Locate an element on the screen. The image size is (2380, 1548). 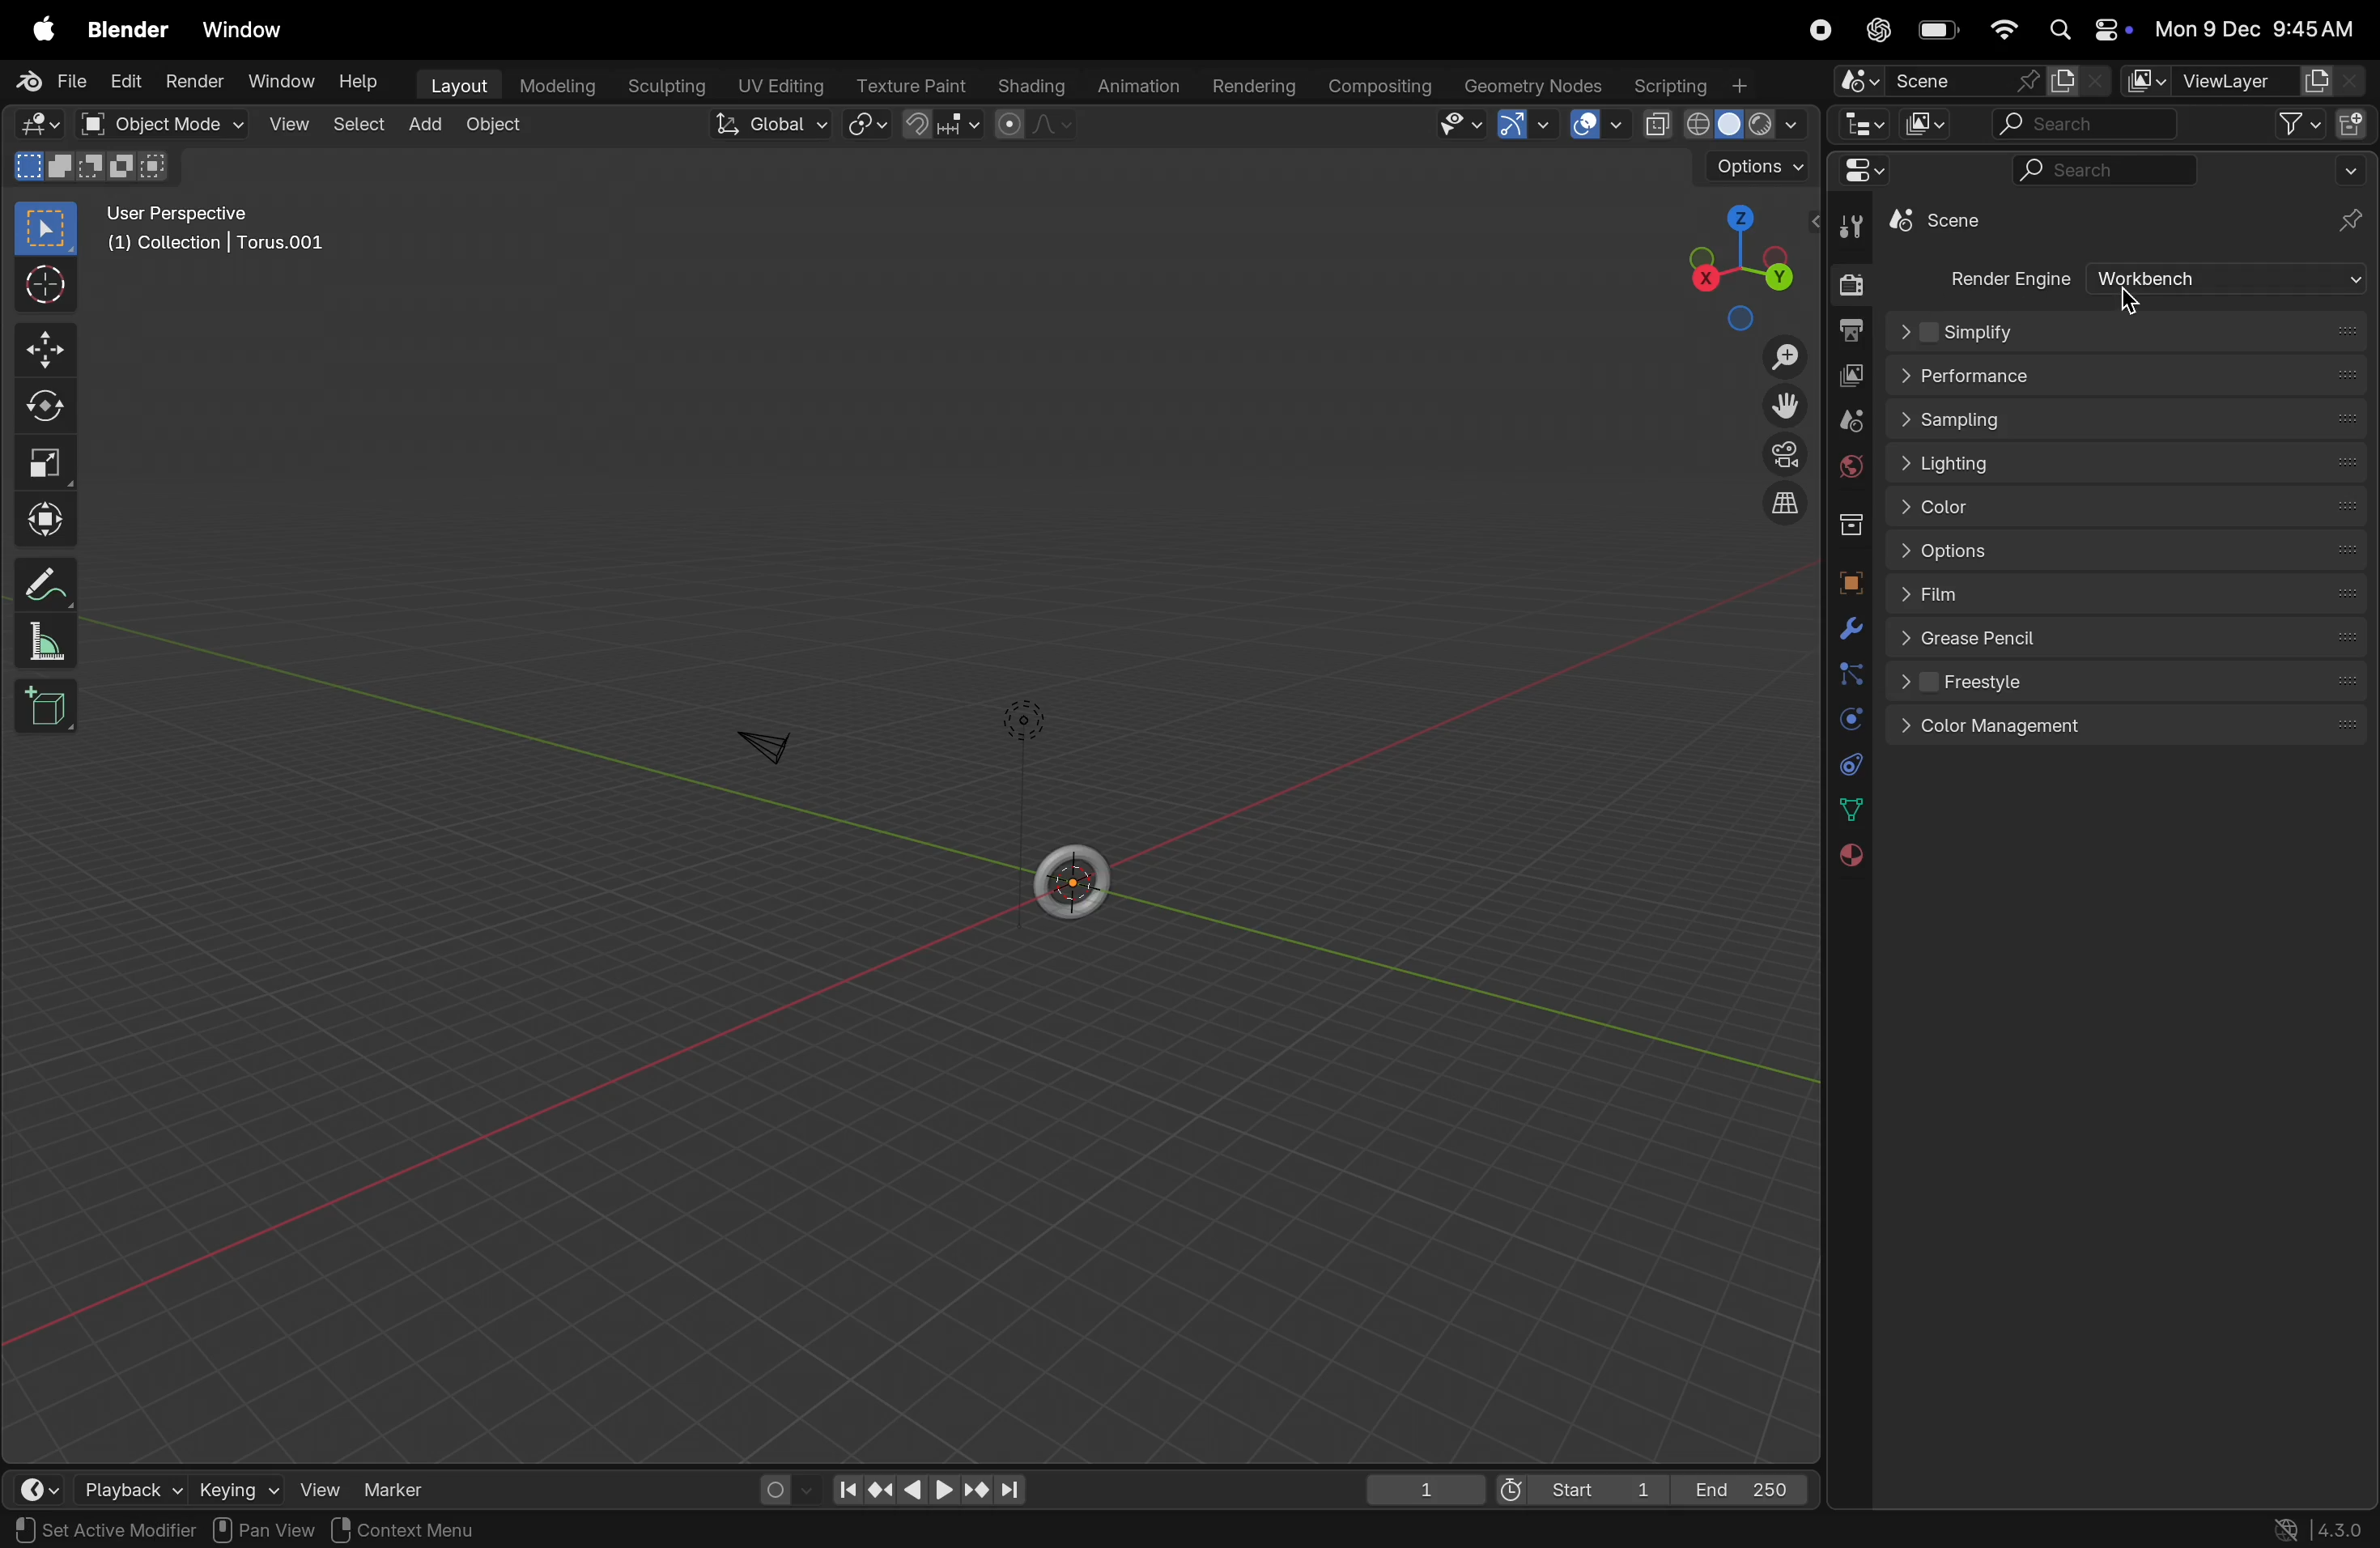
render is located at coordinates (197, 81).